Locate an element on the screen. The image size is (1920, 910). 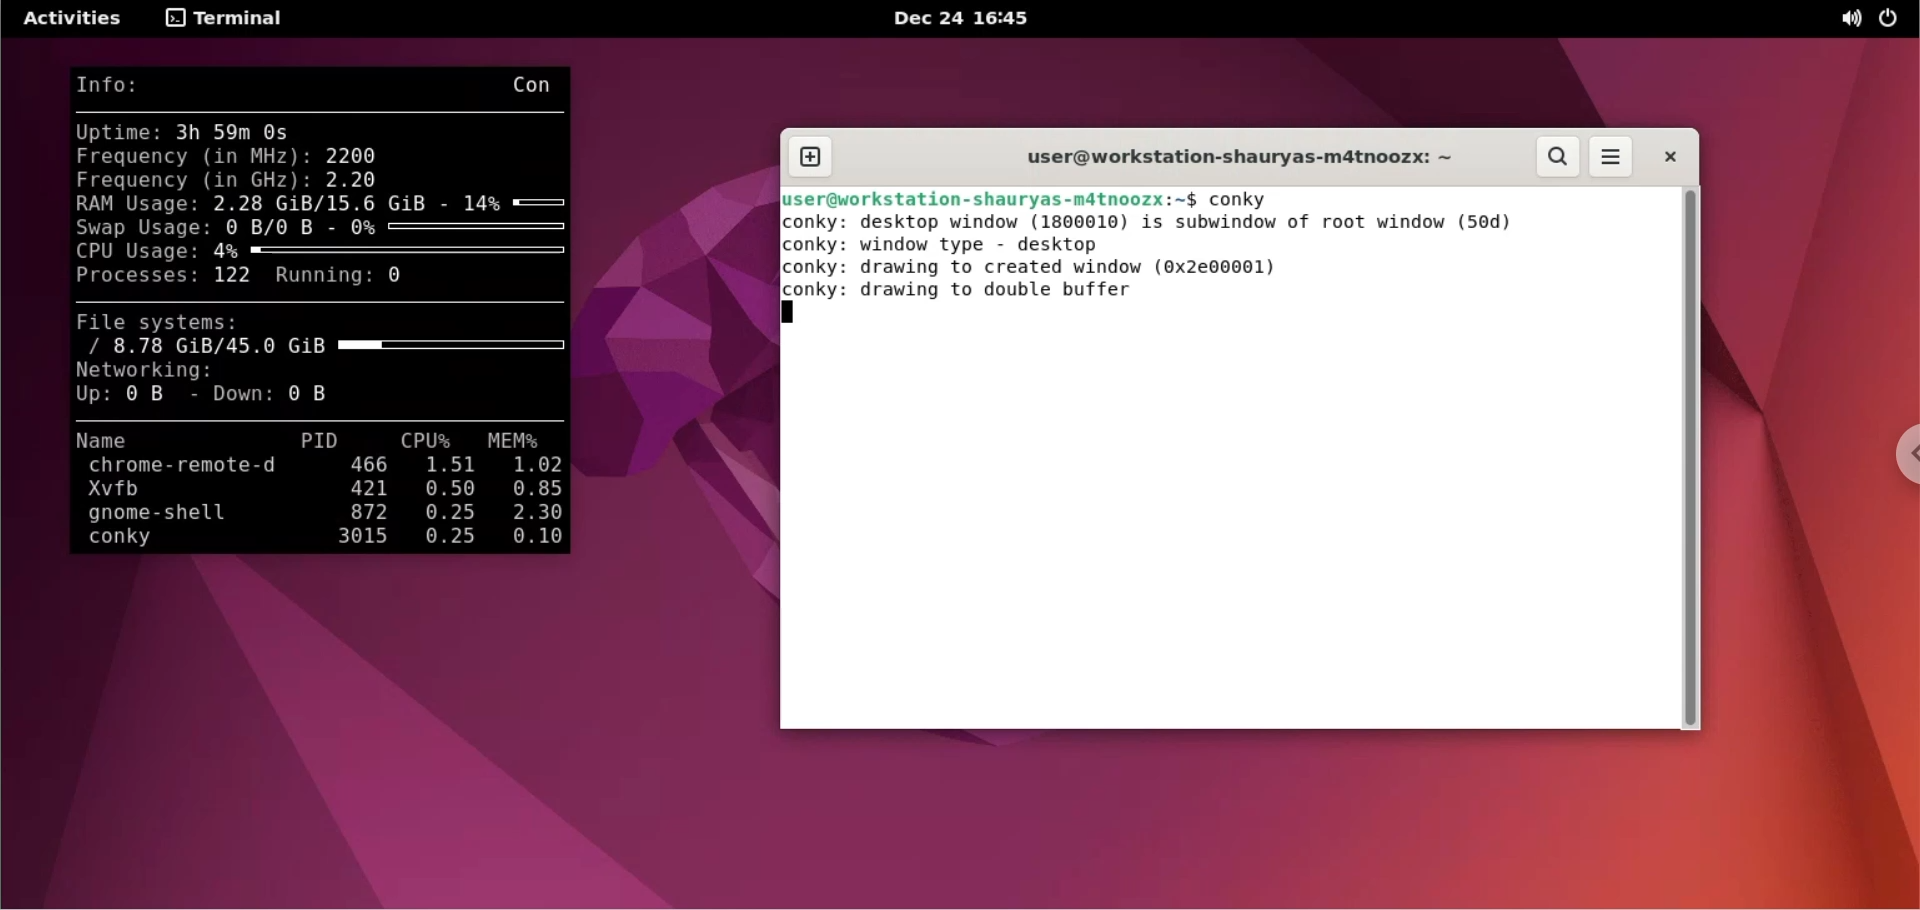
3015 is located at coordinates (346, 539).